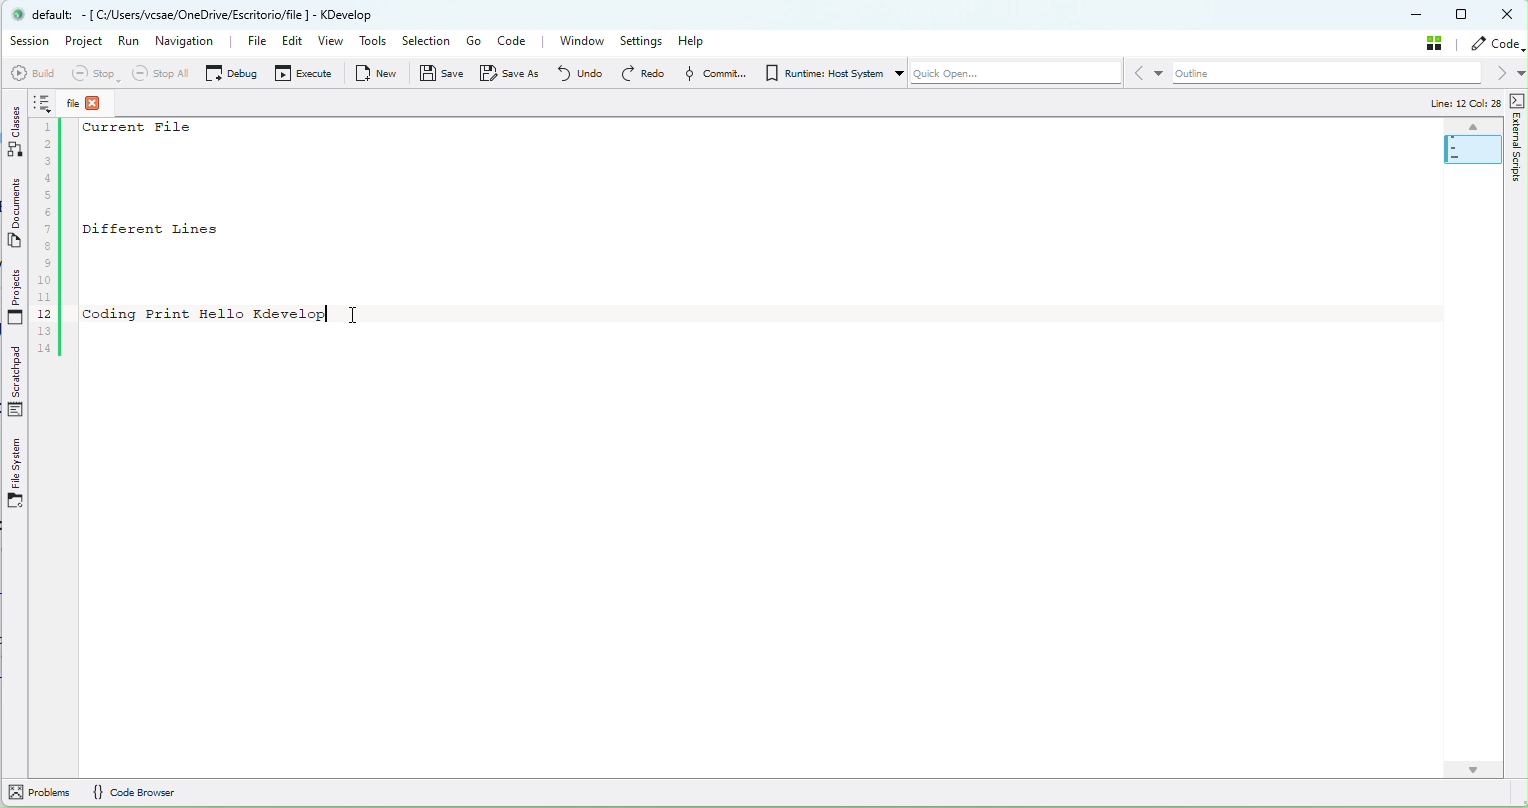 This screenshot has height=808, width=1528. I want to click on Problems (Information), so click(38, 795).